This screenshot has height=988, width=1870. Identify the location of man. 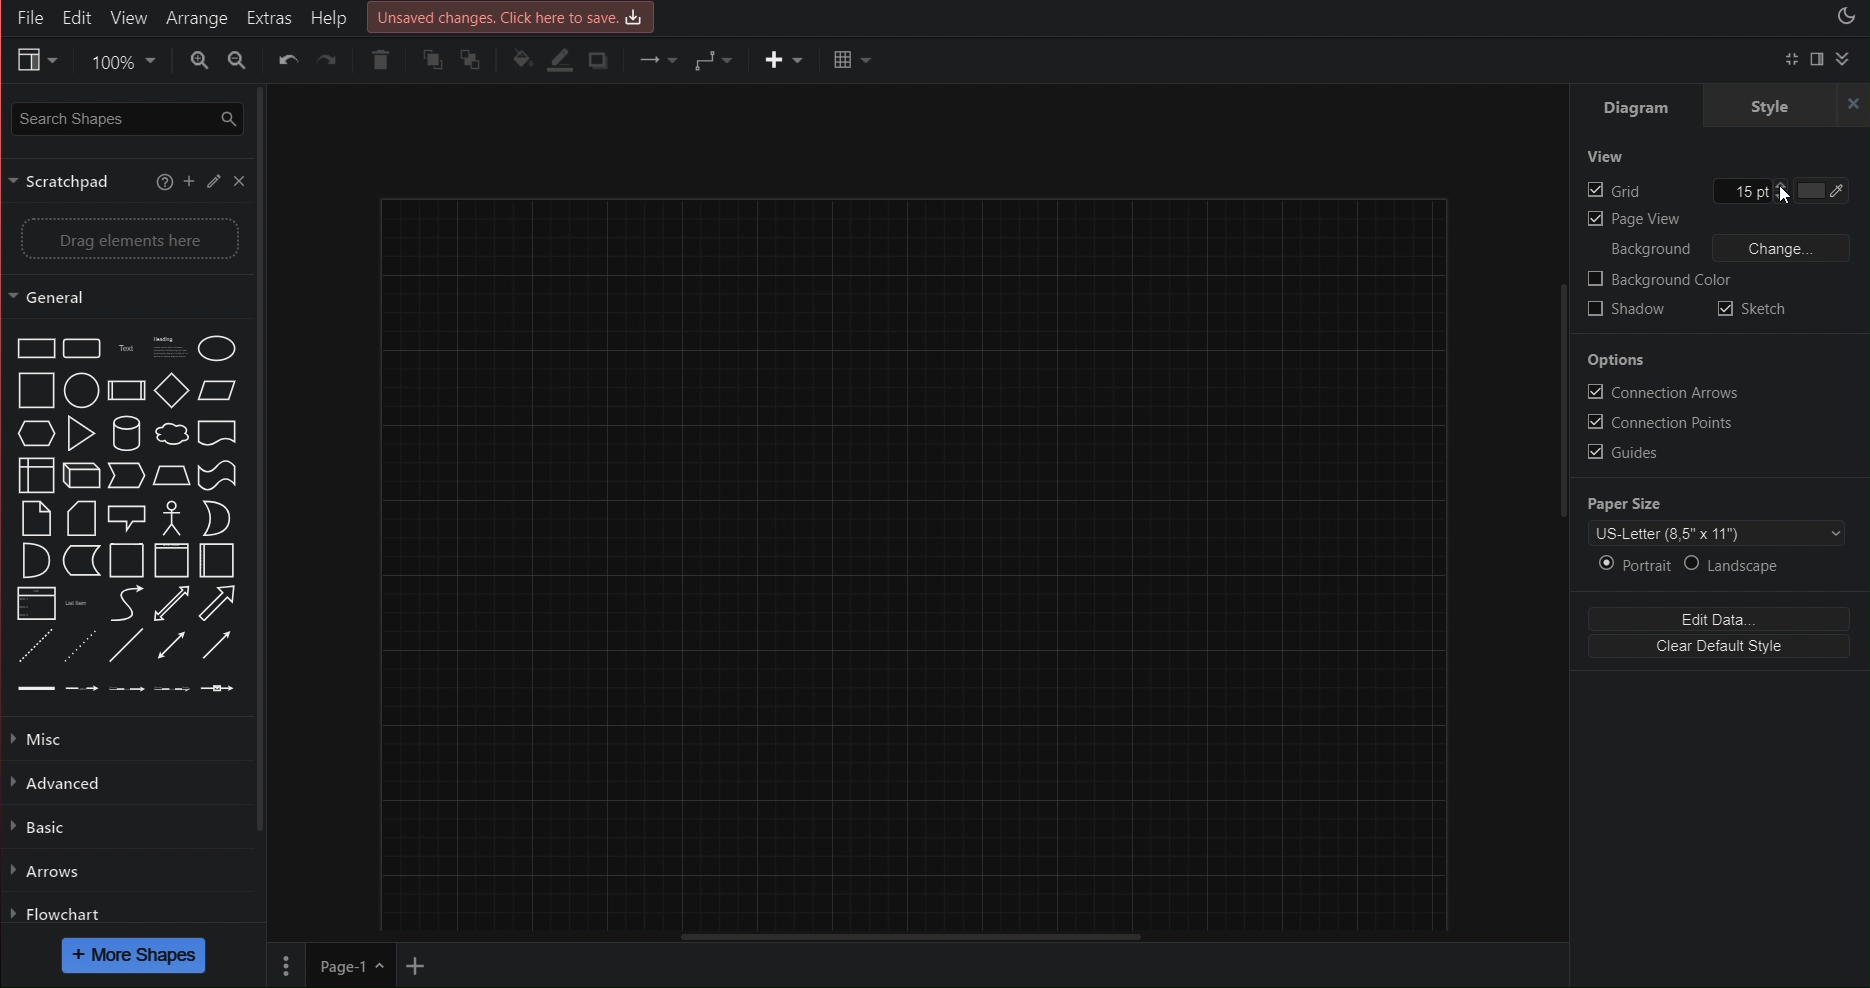
(170, 512).